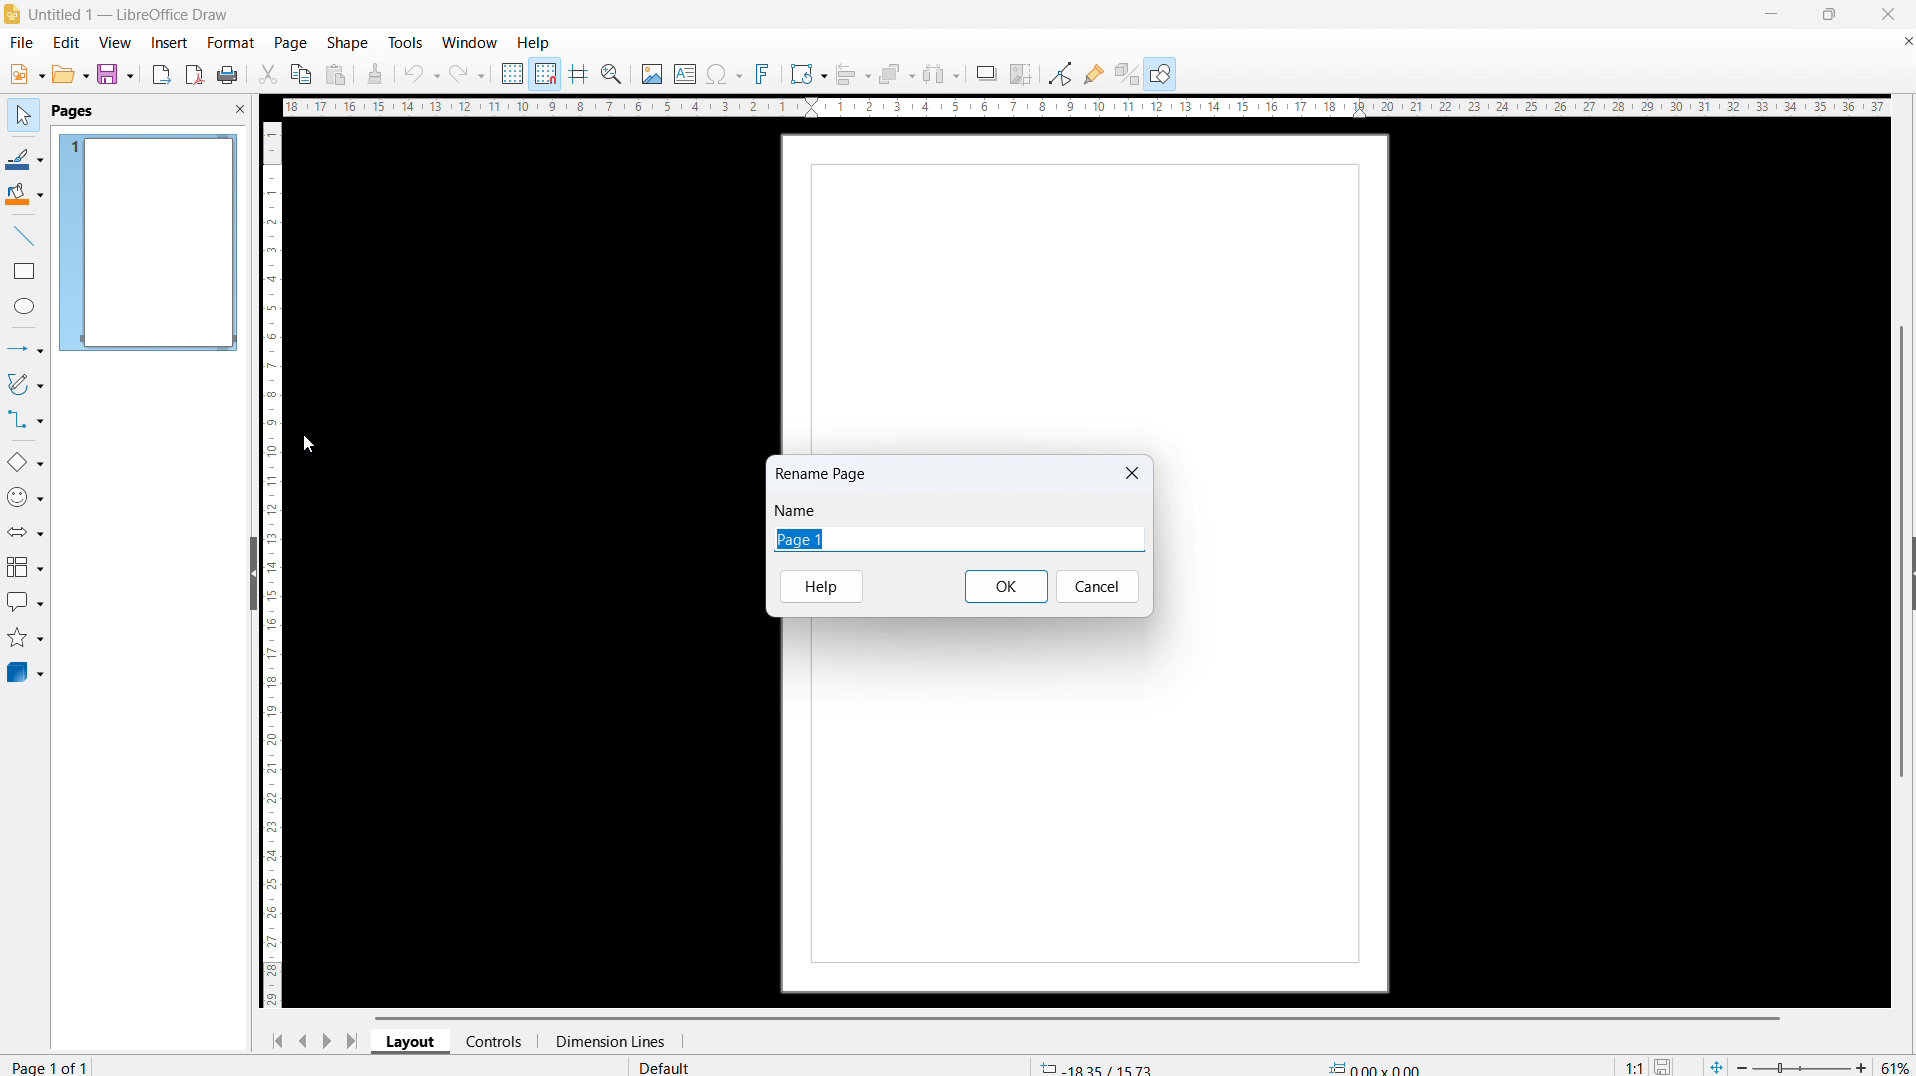  Describe the element at coordinates (168, 44) in the screenshot. I see `insert` at that location.